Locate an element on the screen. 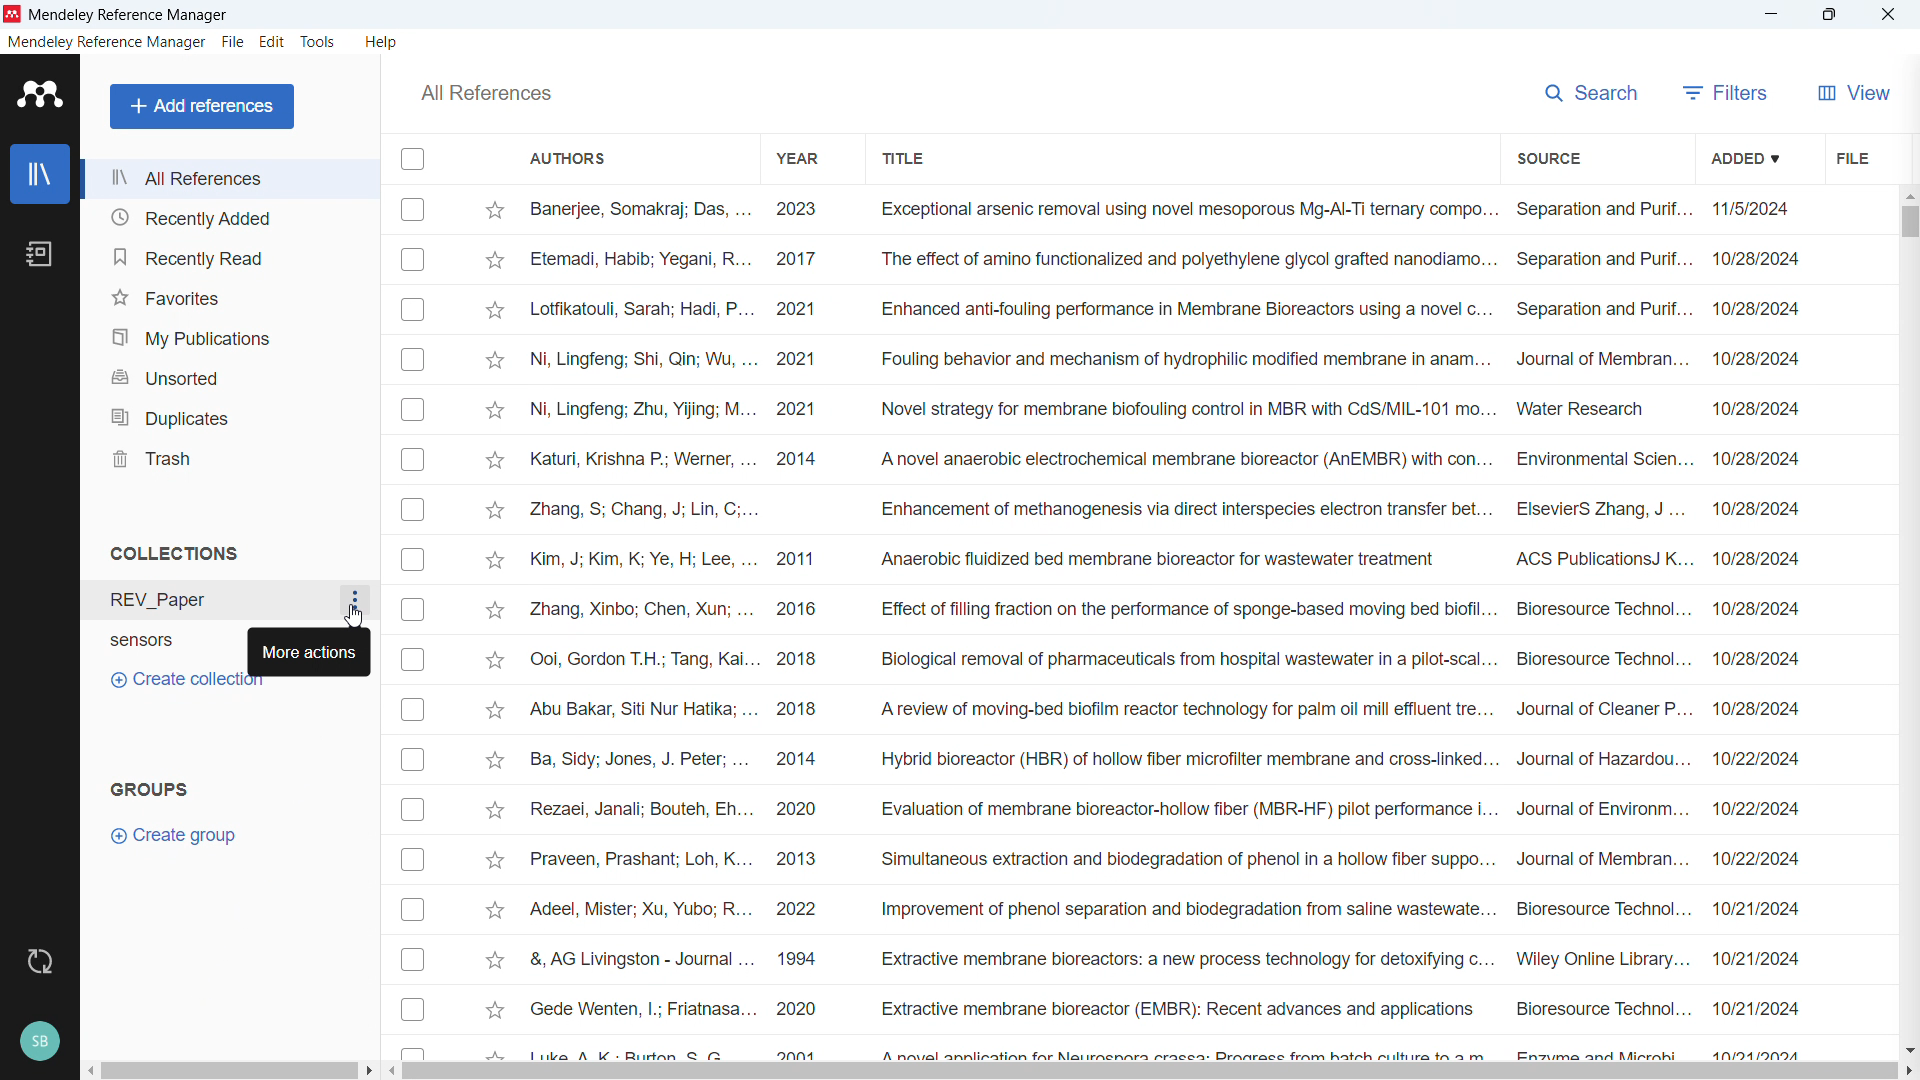  Praveen, Prashant; Loh, K... 2013 Simultaneous extraction and biodegradation of phenol in a hollow fiber suppo... Journal of Membran... 10/22/2024 is located at coordinates (1165, 859).